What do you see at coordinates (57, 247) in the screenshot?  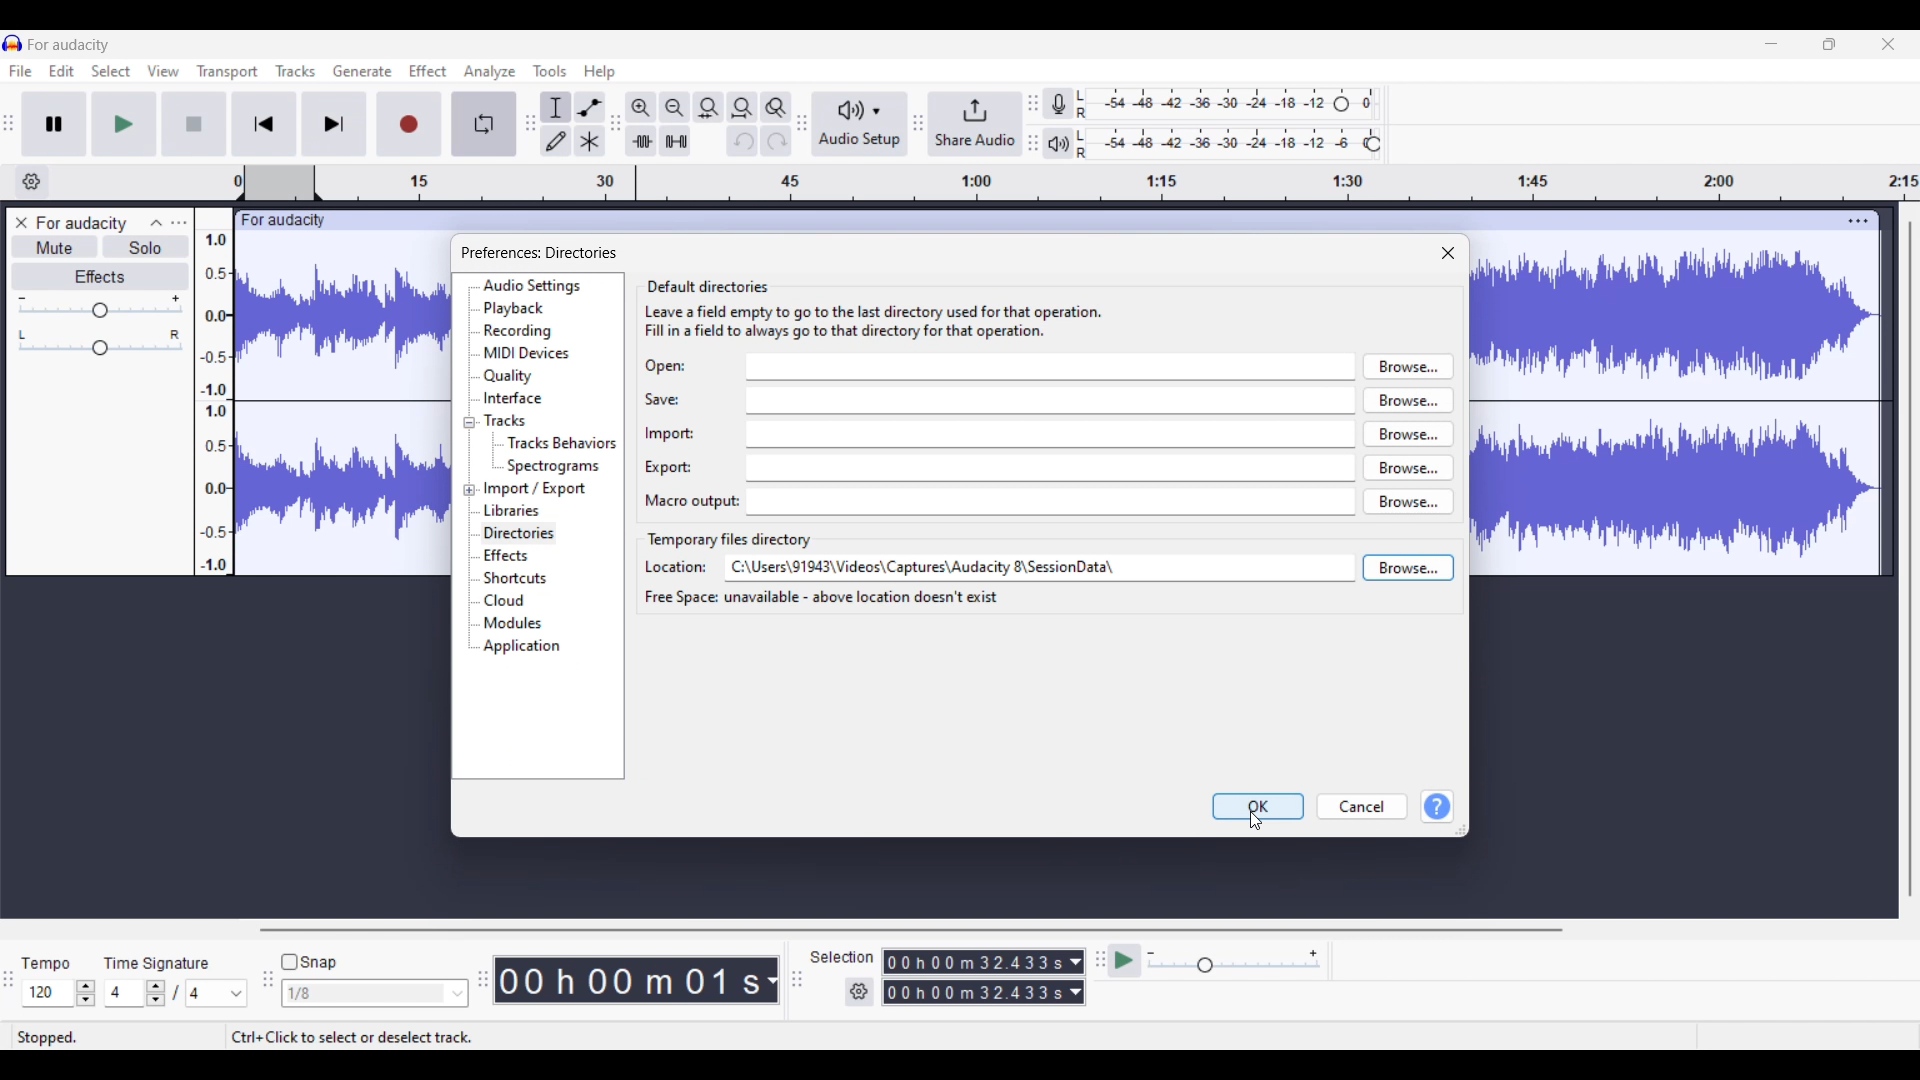 I see `Mute` at bounding box center [57, 247].